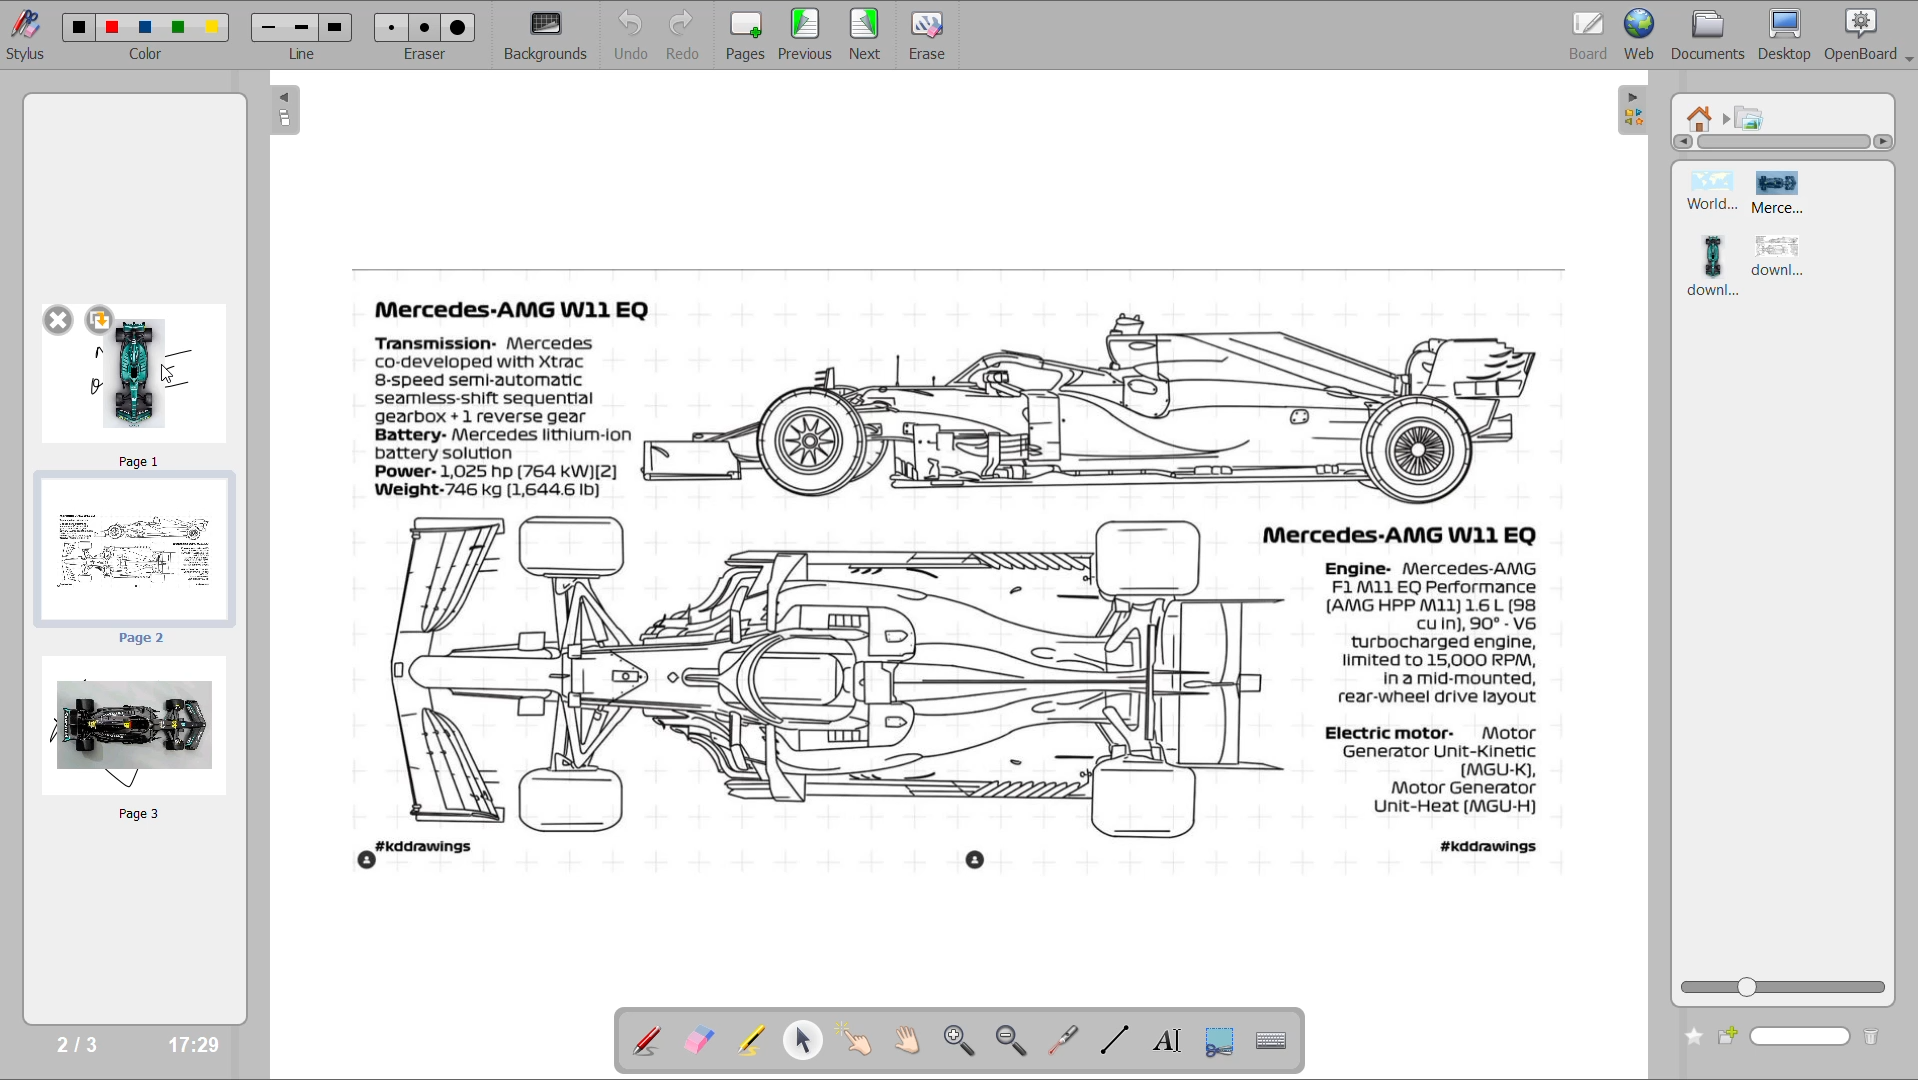  What do you see at coordinates (868, 35) in the screenshot?
I see `next` at bounding box center [868, 35].